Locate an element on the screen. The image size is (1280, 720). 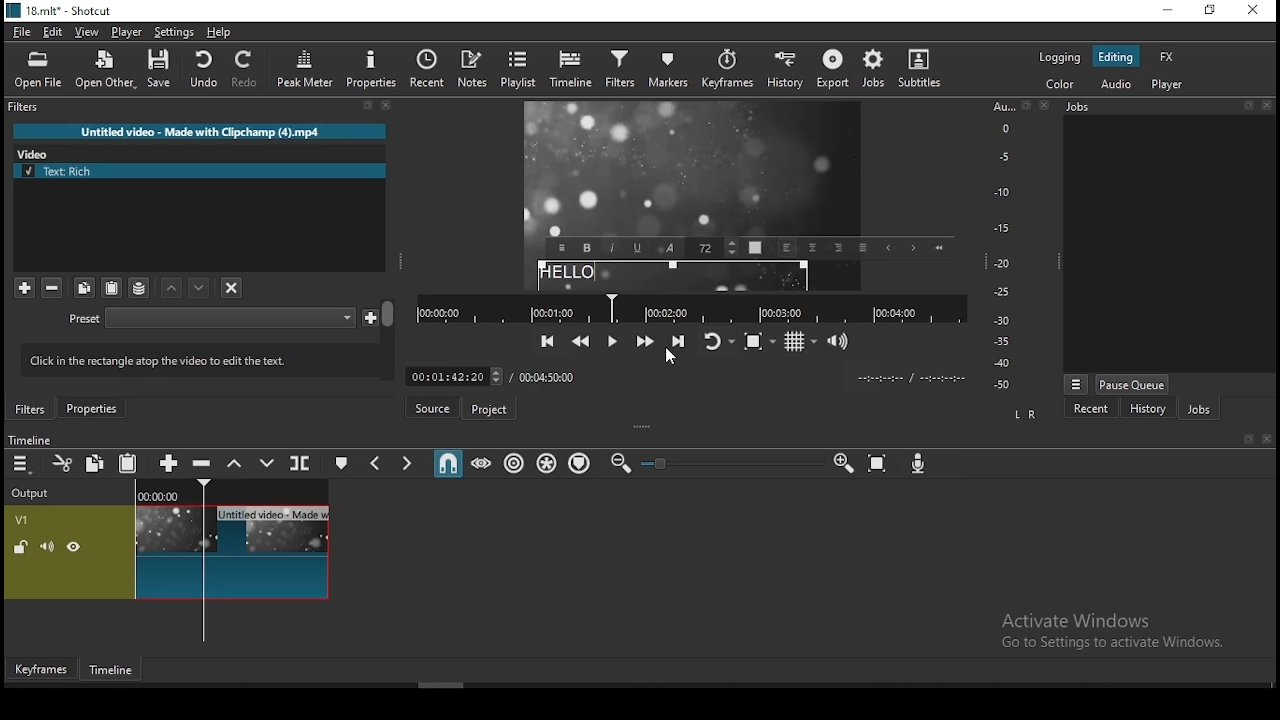
Menu is located at coordinates (561, 248).